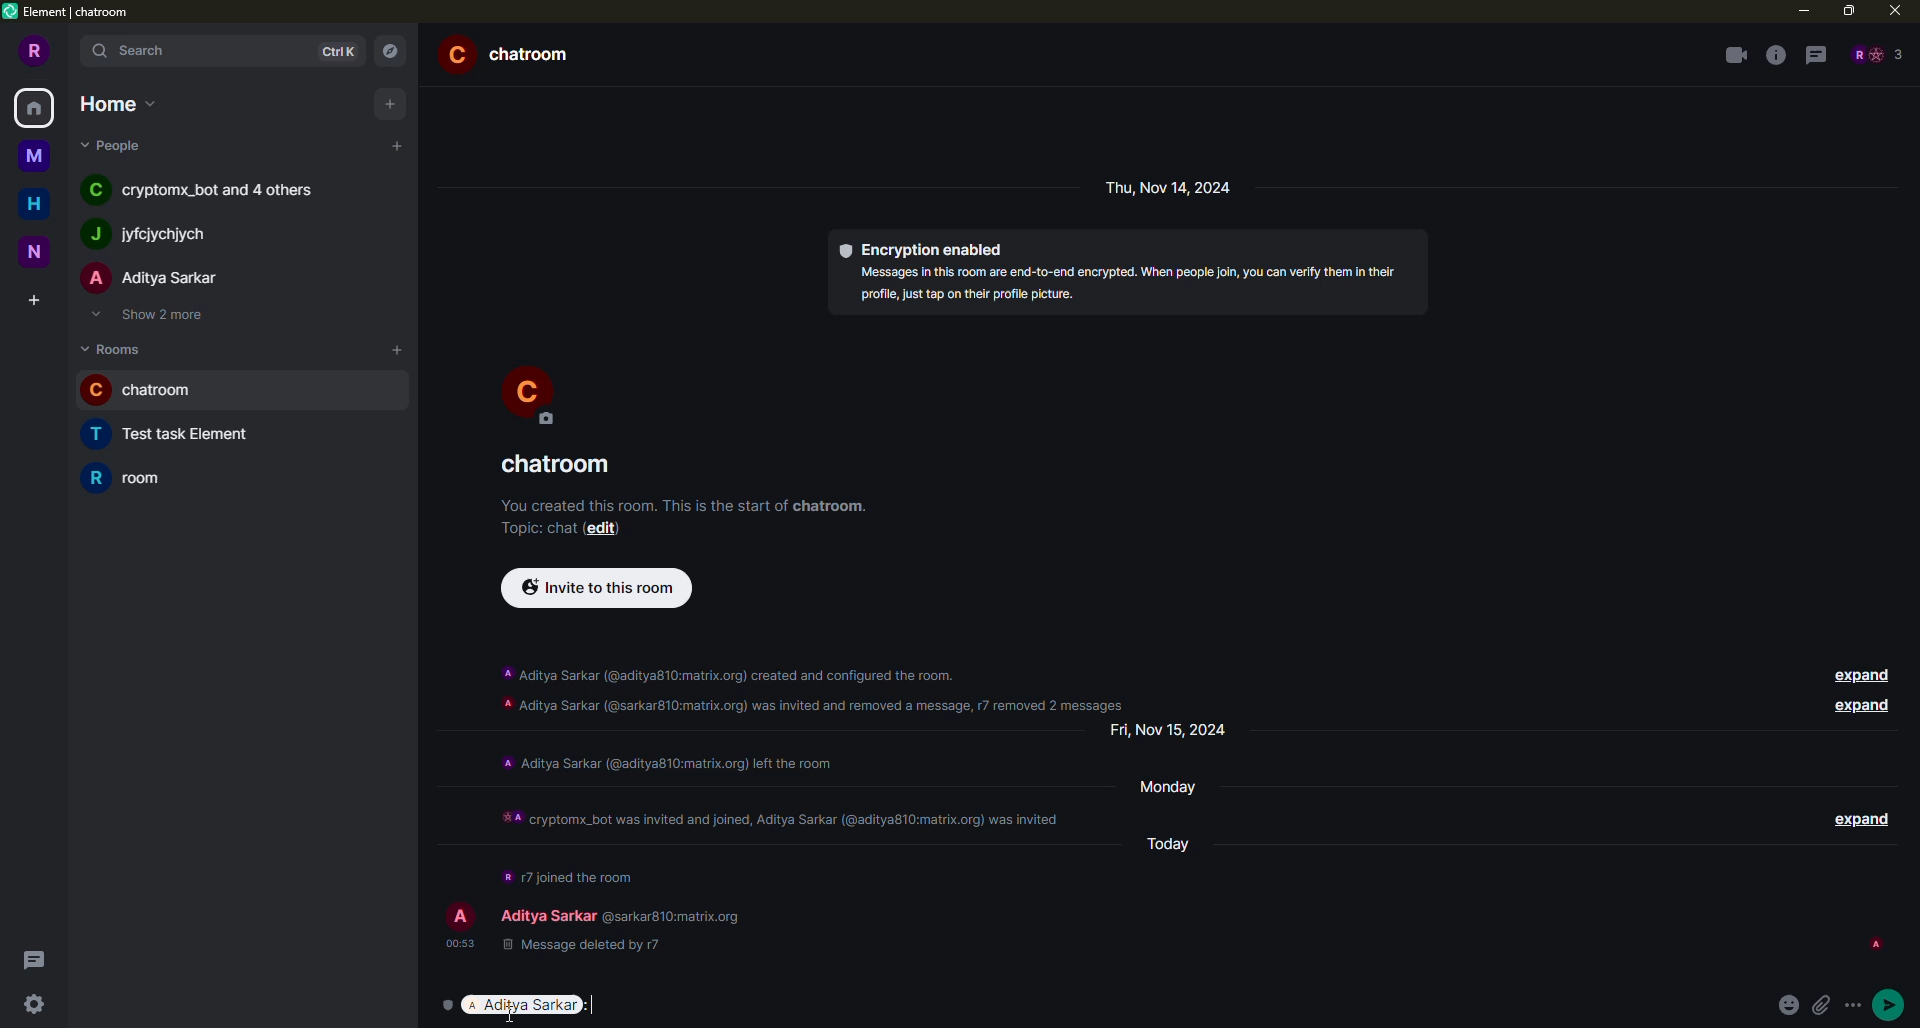  Describe the element at coordinates (532, 527) in the screenshot. I see `add a topic` at that location.